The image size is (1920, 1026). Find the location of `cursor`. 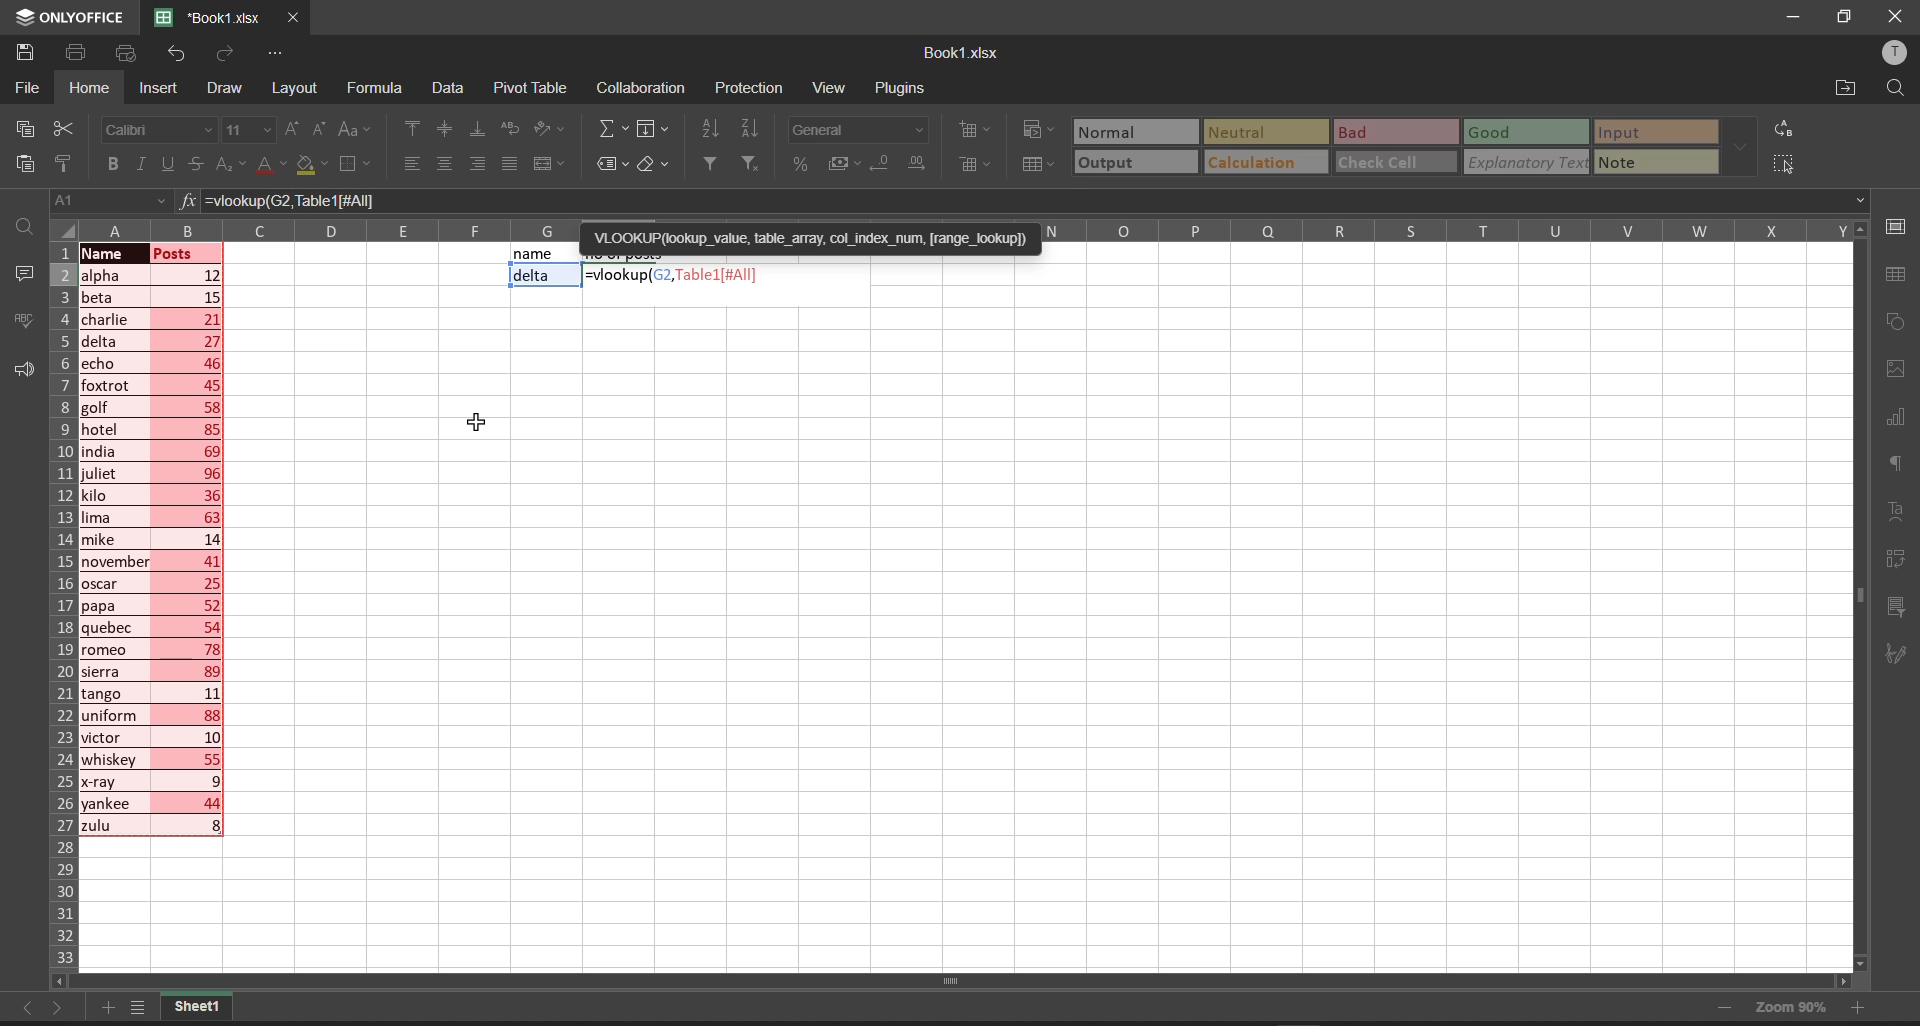

cursor is located at coordinates (105, 256).